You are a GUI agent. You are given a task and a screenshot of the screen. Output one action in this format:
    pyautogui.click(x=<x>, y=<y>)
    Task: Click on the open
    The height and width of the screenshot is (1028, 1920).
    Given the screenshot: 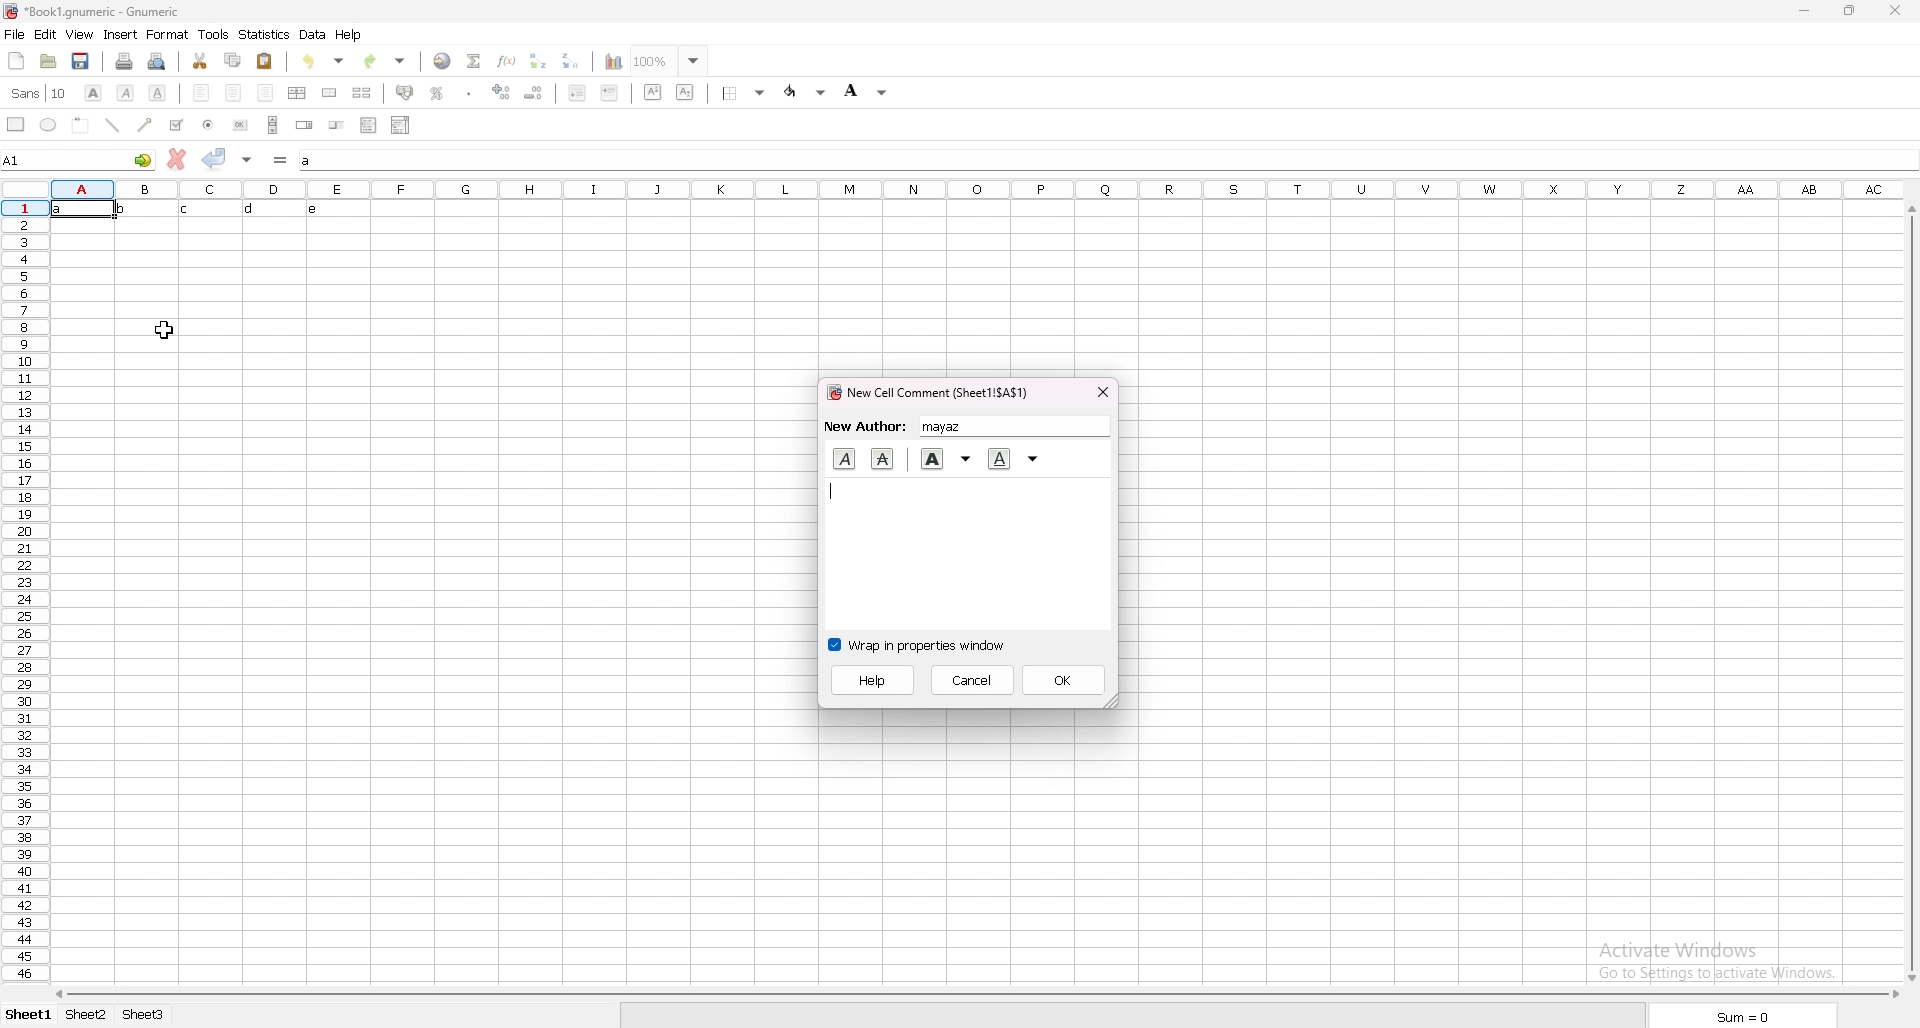 What is the action you would take?
    pyautogui.click(x=49, y=61)
    